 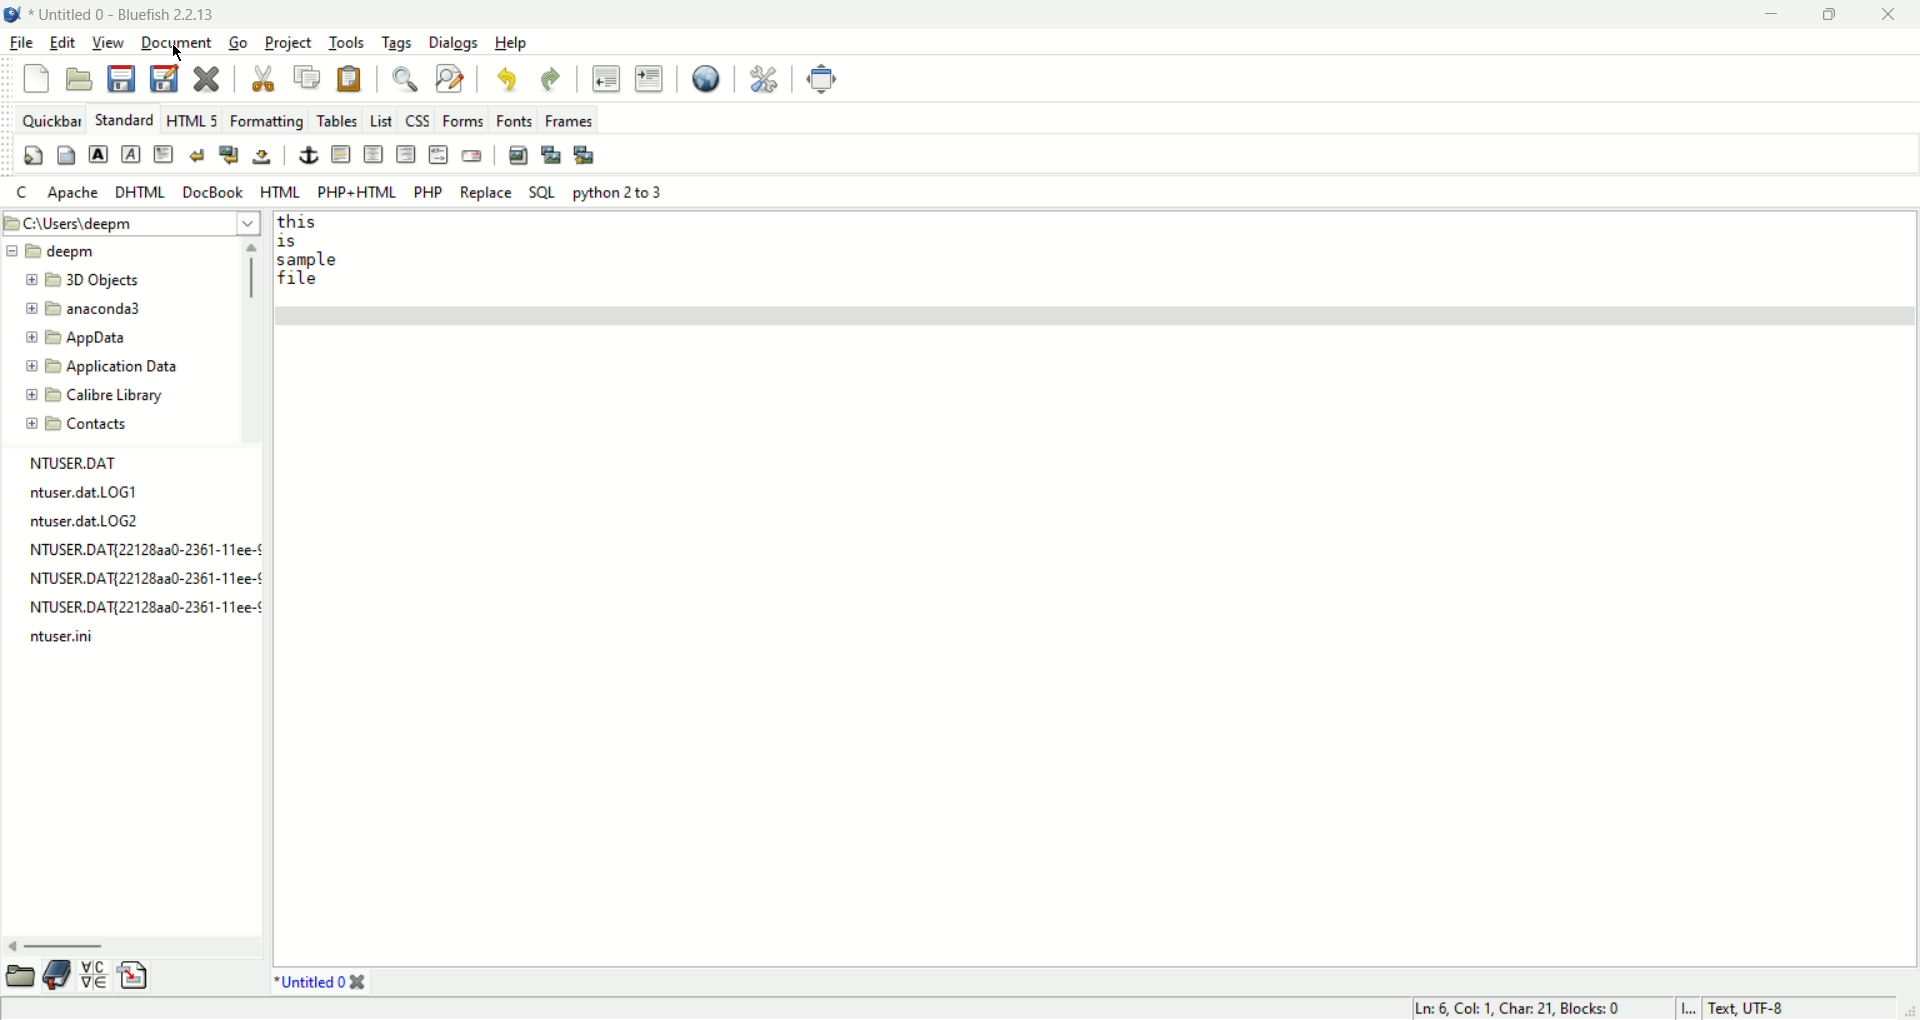 What do you see at coordinates (23, 42) in the screenshot?
I see `file` at bounding box center [23, 42].